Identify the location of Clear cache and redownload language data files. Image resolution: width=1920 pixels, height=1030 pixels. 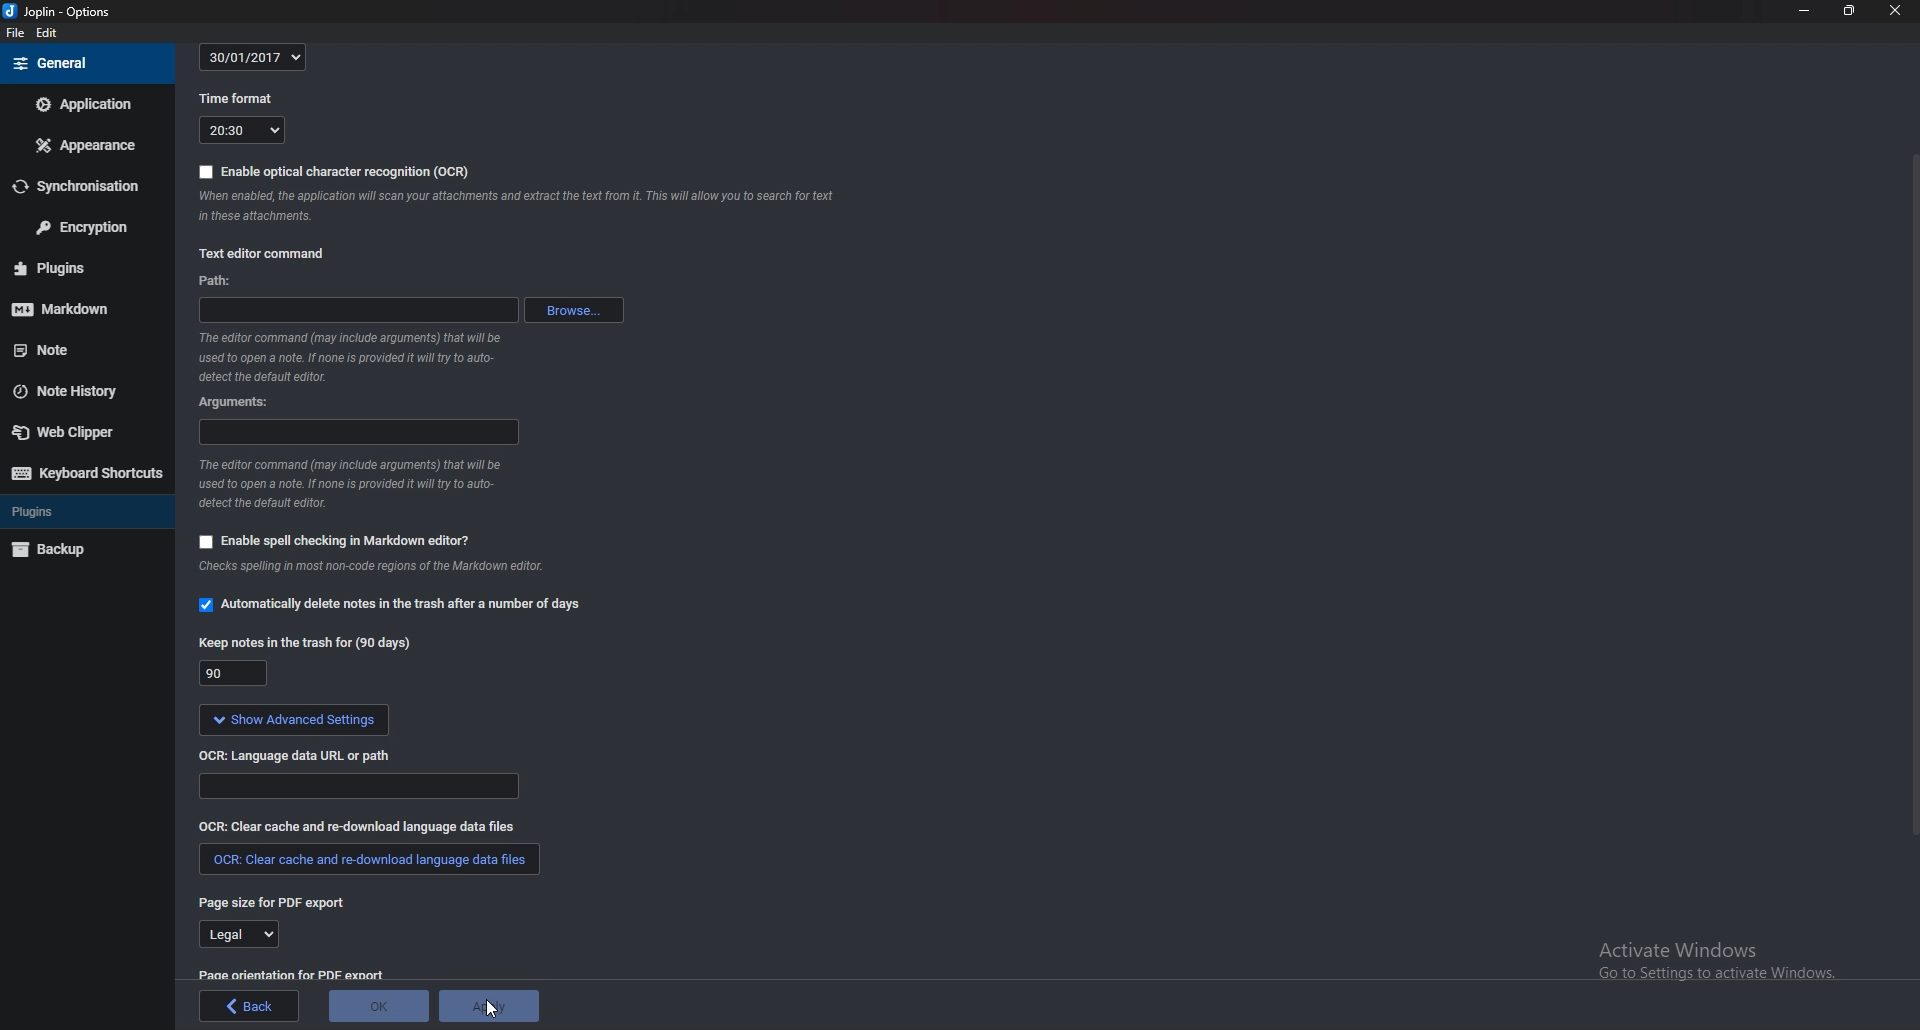
(366, 861).